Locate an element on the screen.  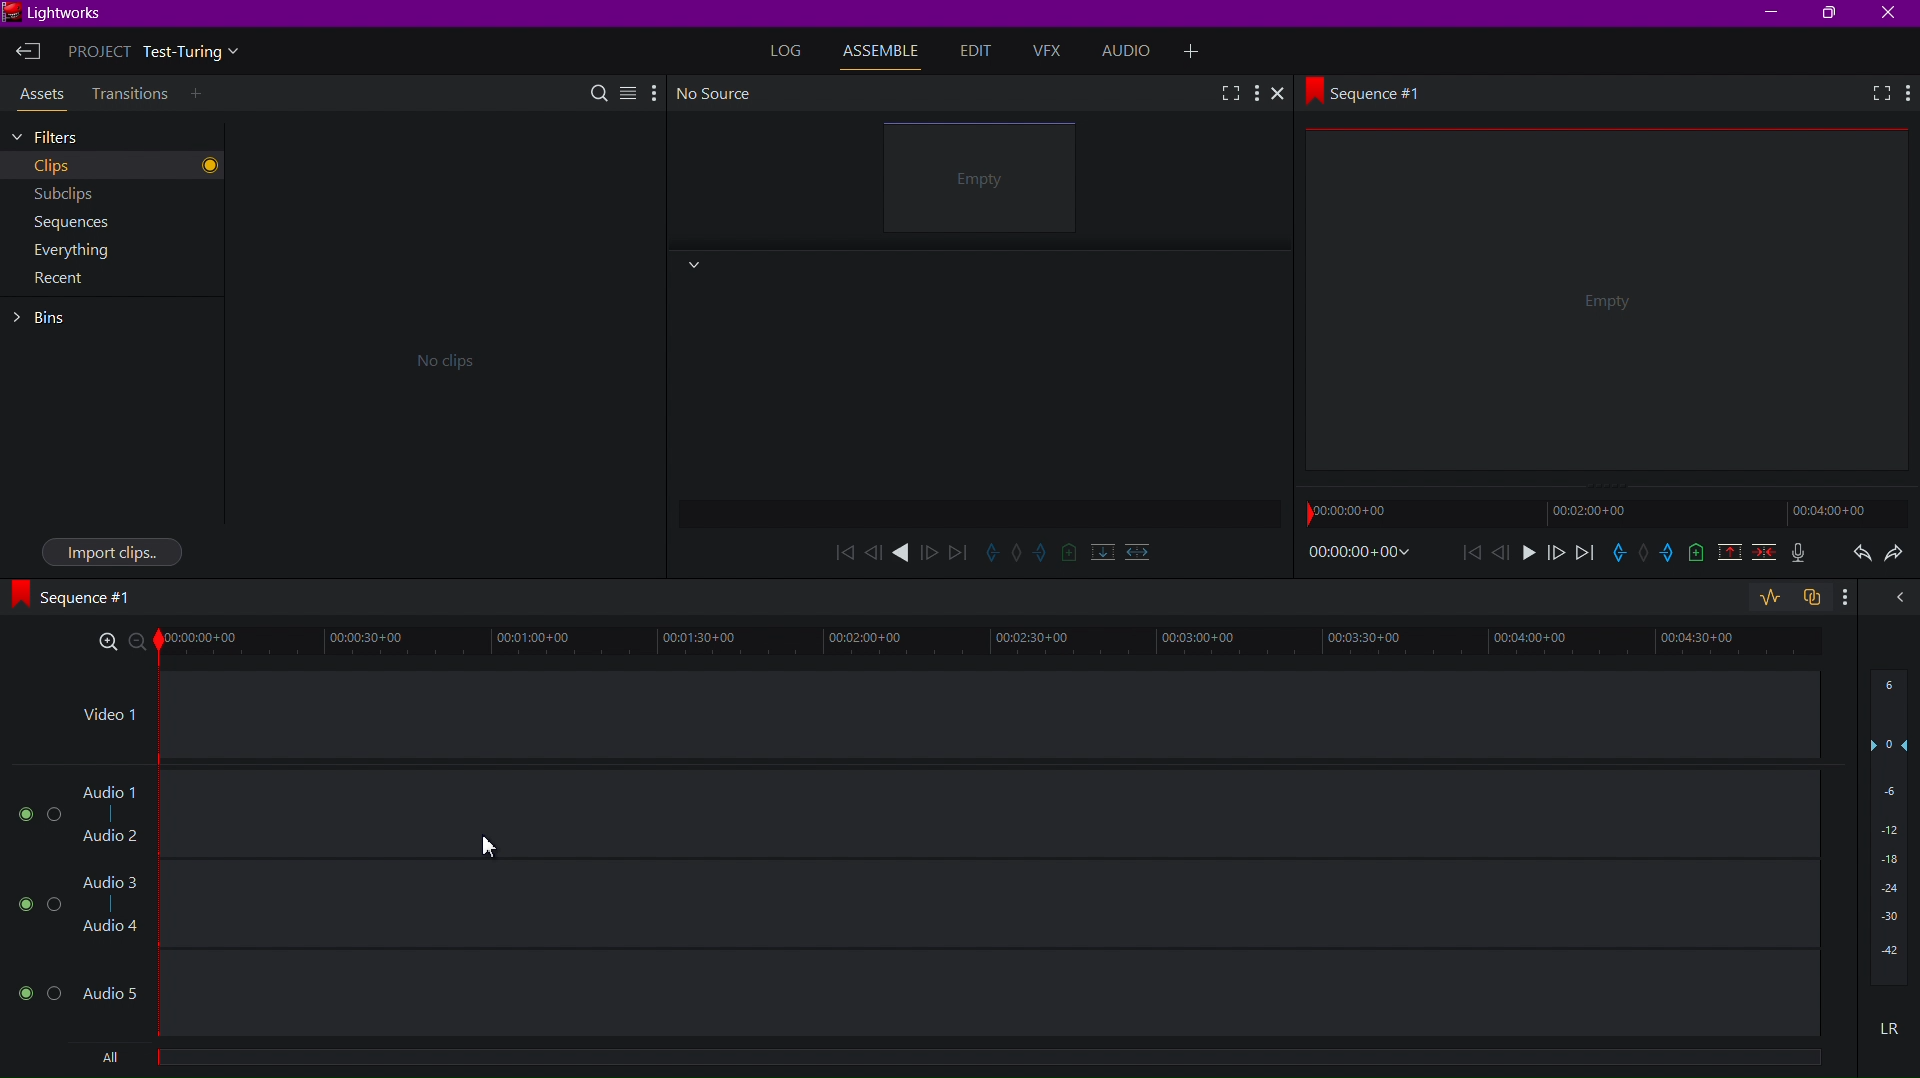
Audio 3 is located at coordinates (114, 883).